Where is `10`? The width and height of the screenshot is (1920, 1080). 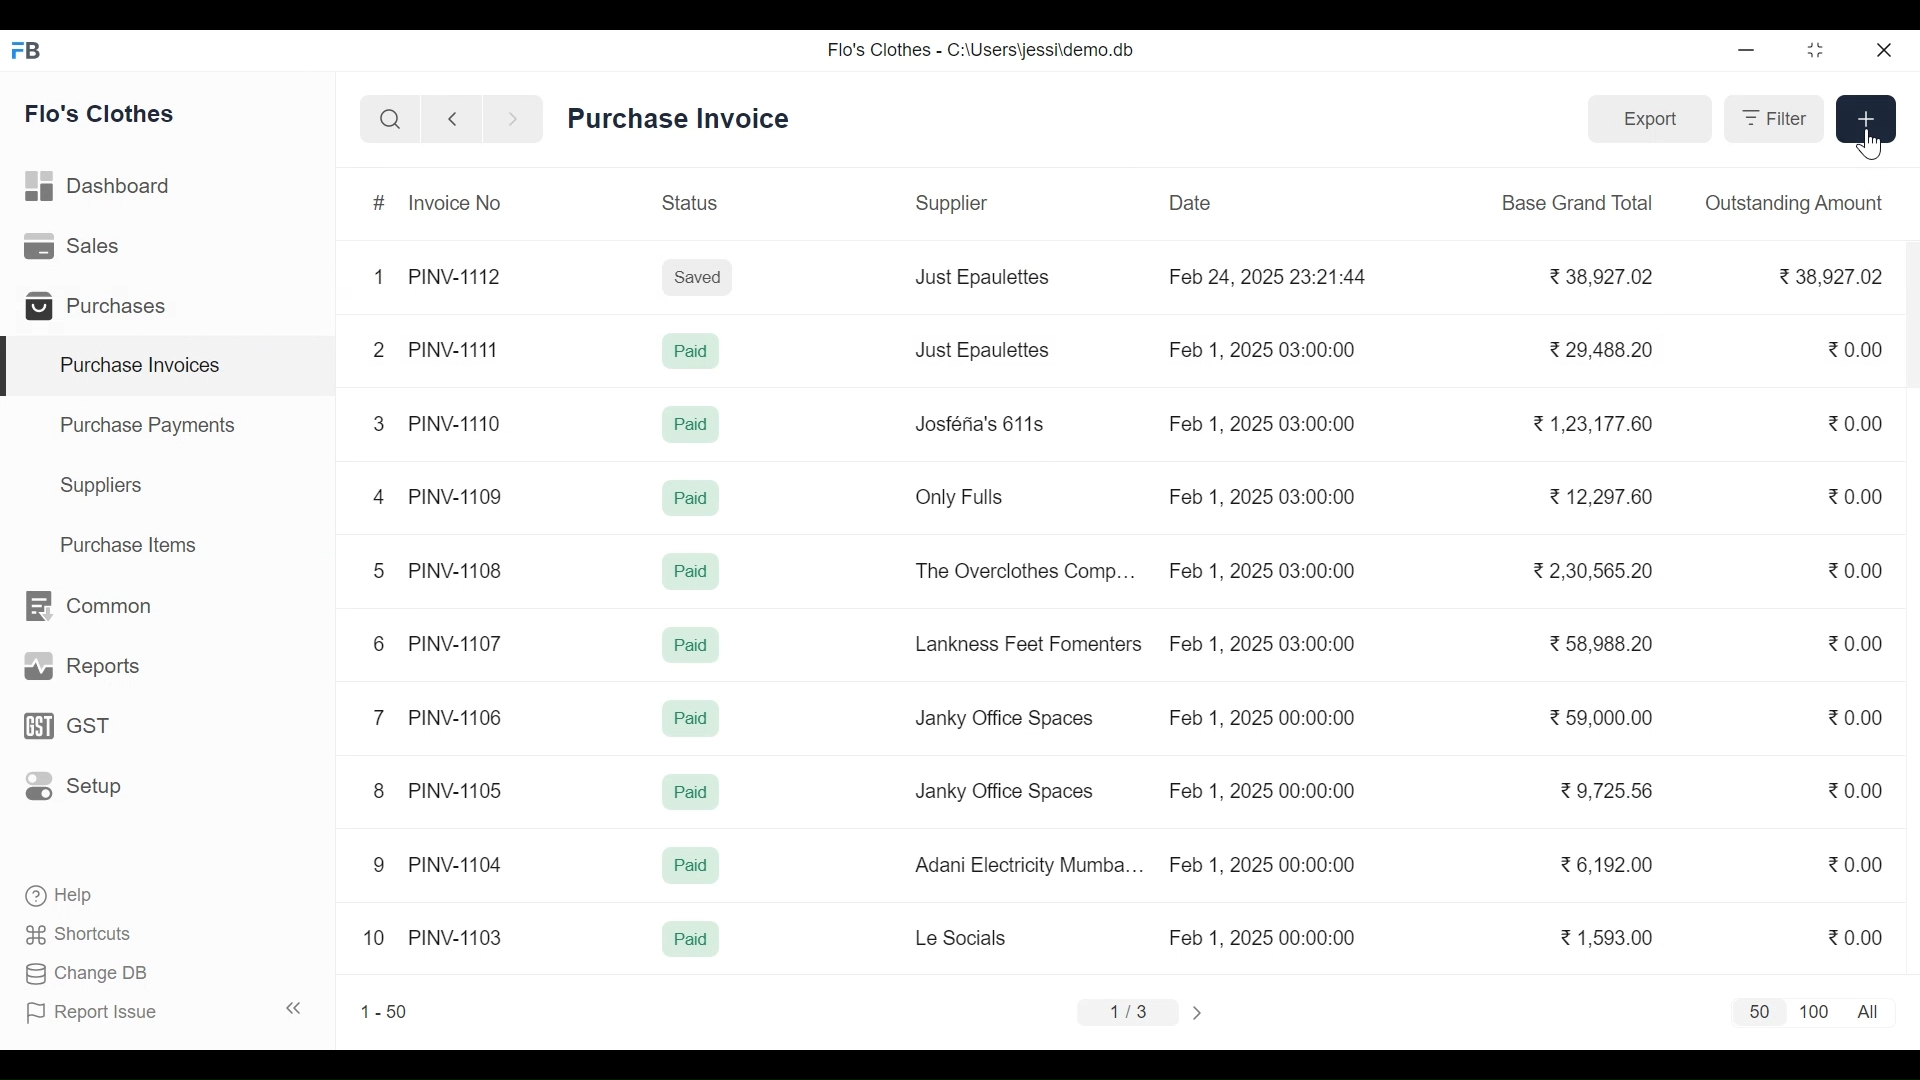
10 is located at coordinates (375, 937).